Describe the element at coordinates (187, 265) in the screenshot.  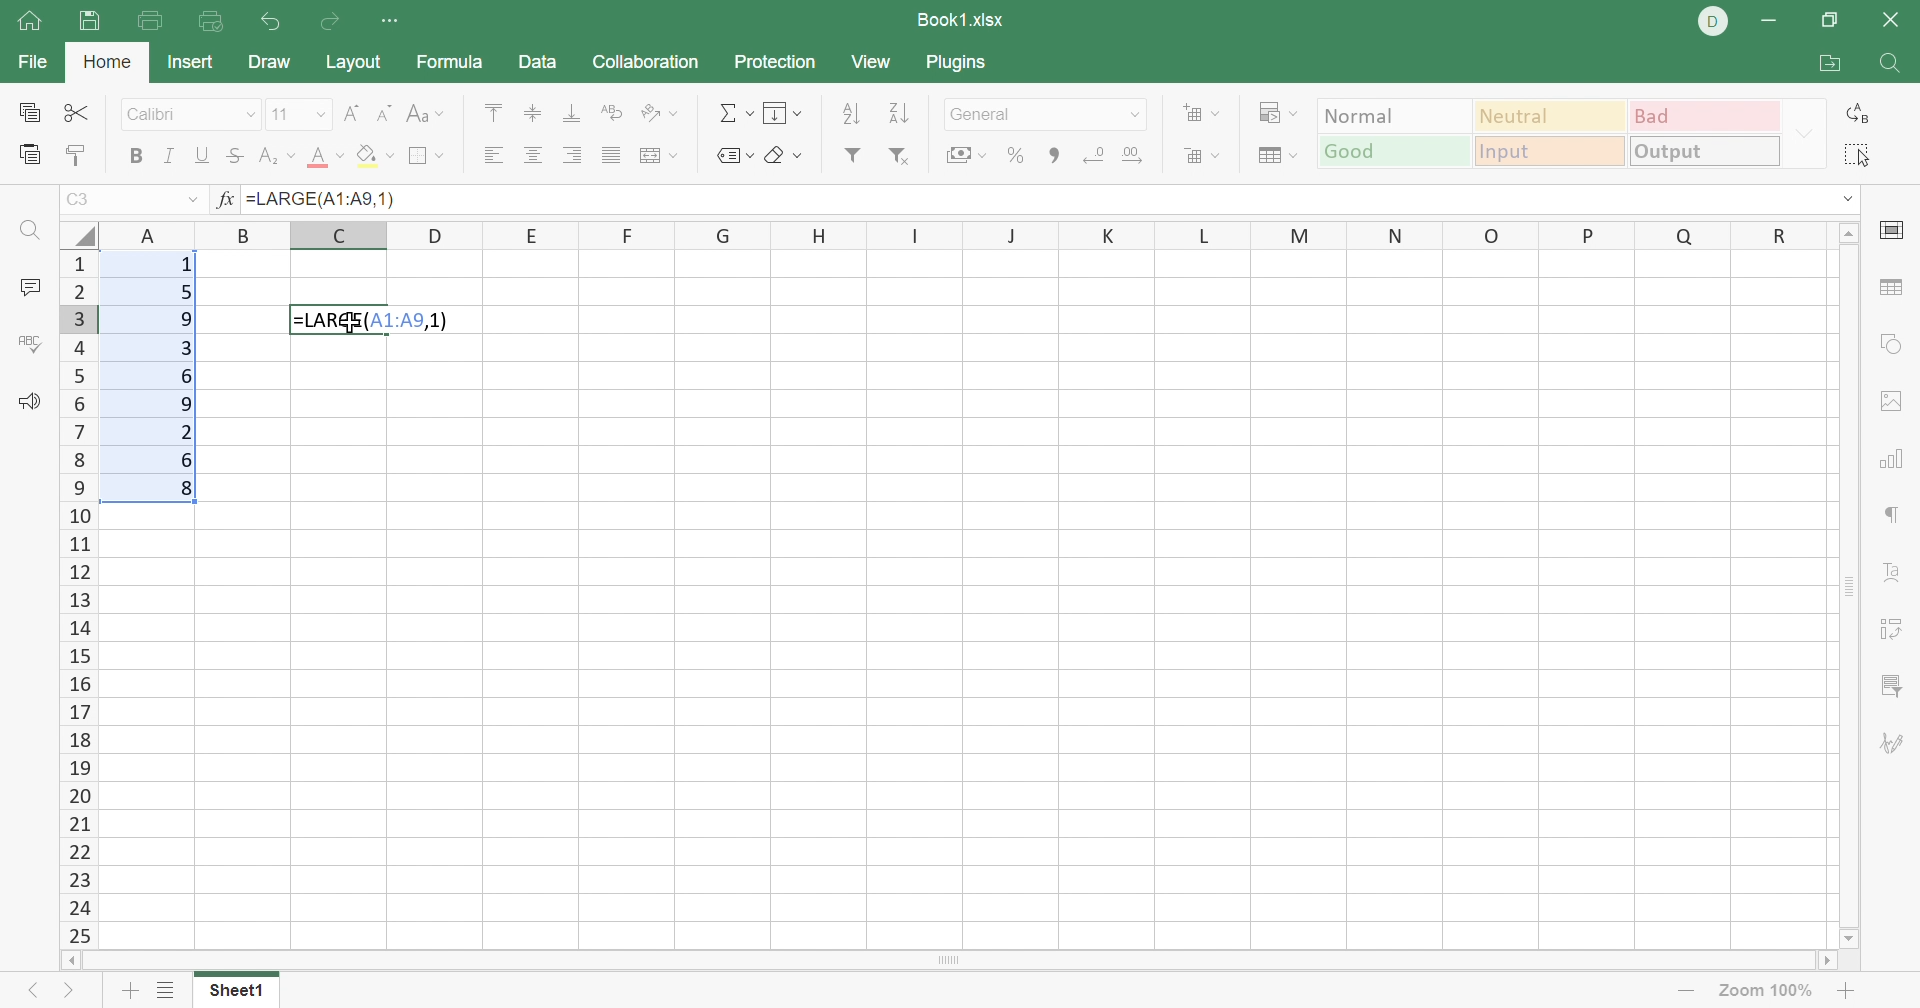
I see `1` at that location.